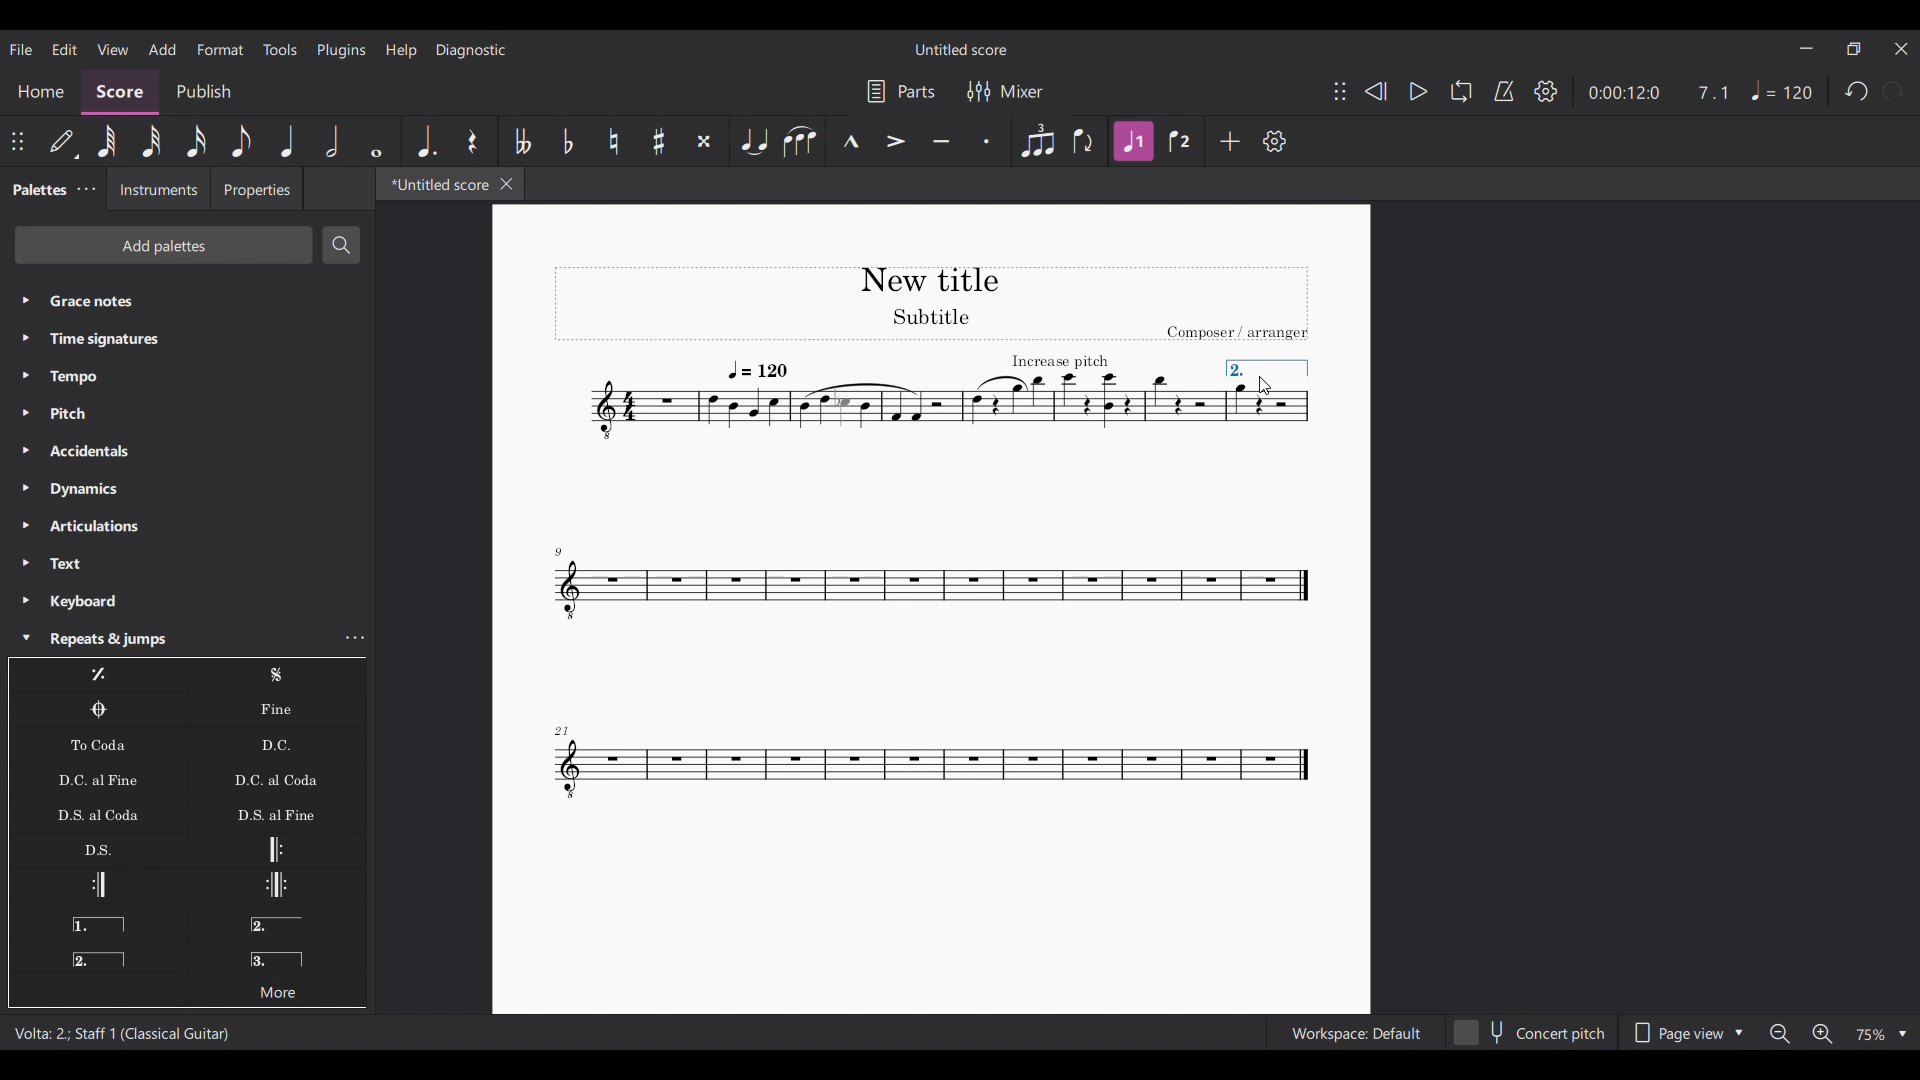  Describe the element at coordinates (473, 141) in the screenshot. I see `Rest` at that location.